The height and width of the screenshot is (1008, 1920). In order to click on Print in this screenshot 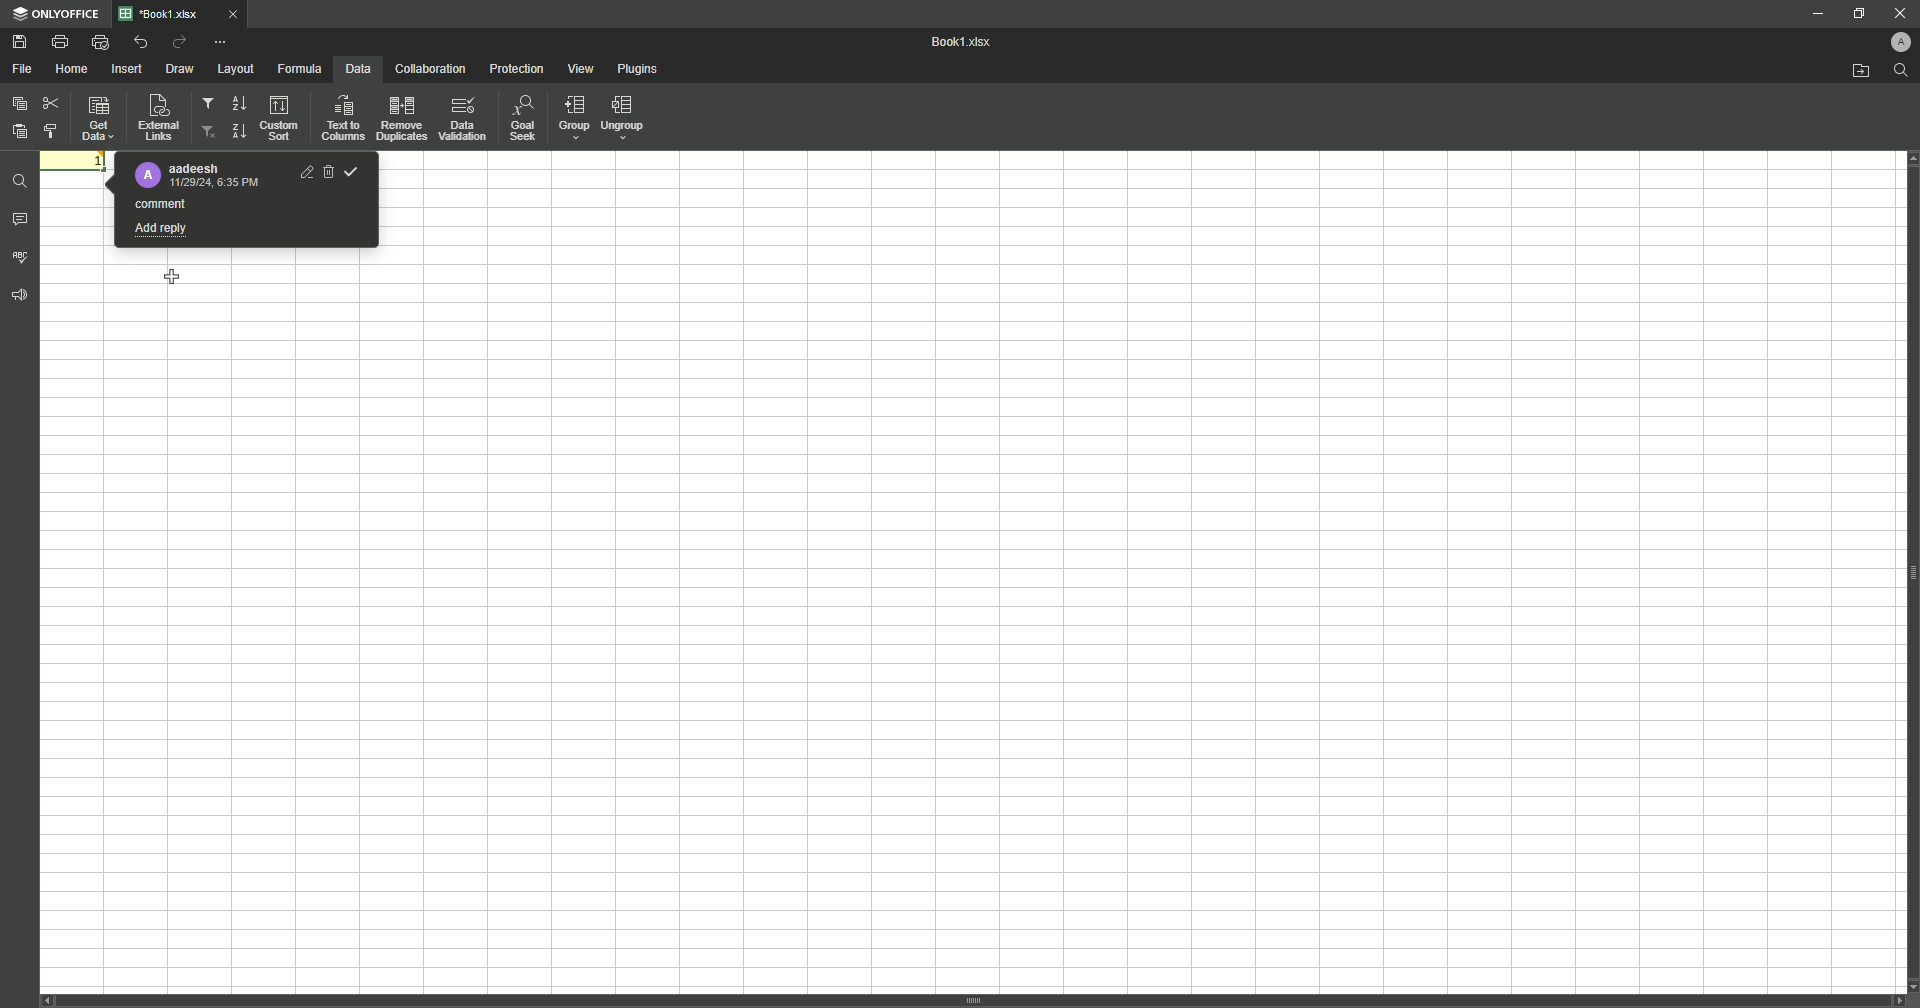, I will do `click(59, 42)`.